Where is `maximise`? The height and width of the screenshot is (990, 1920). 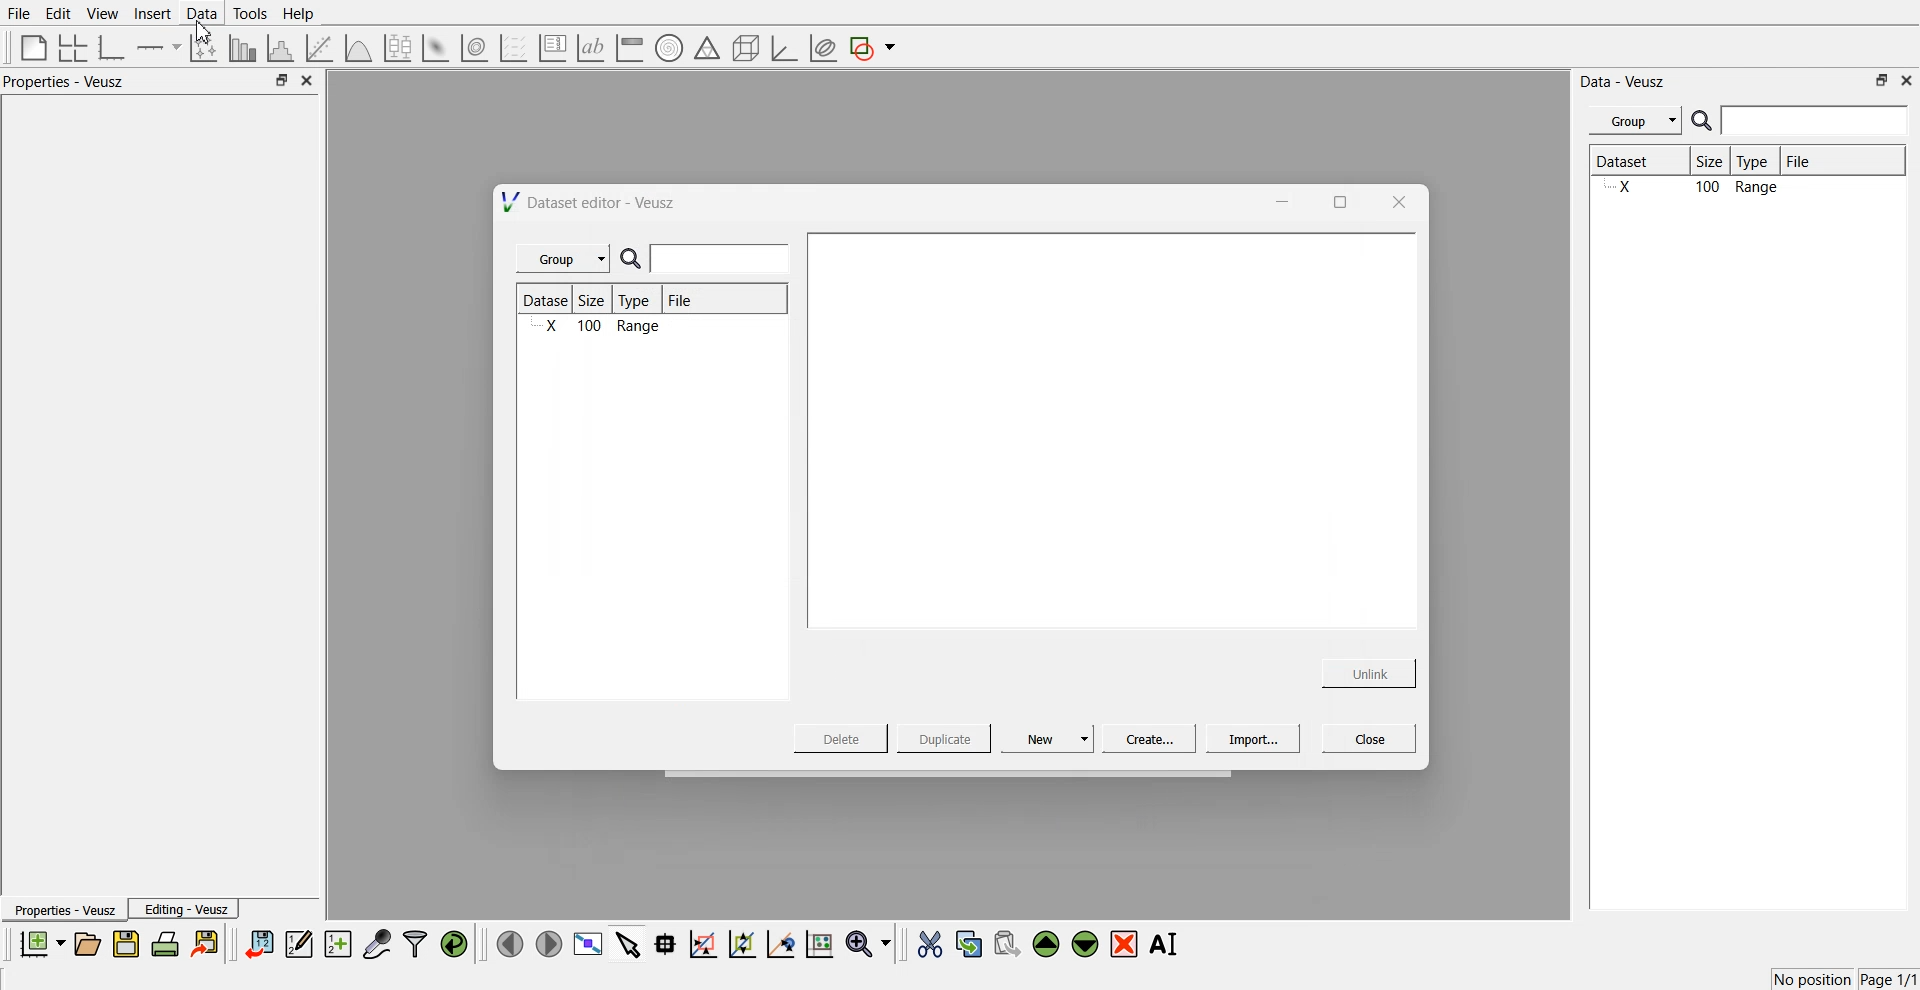
maximise is located at coordinates (1334, 200).